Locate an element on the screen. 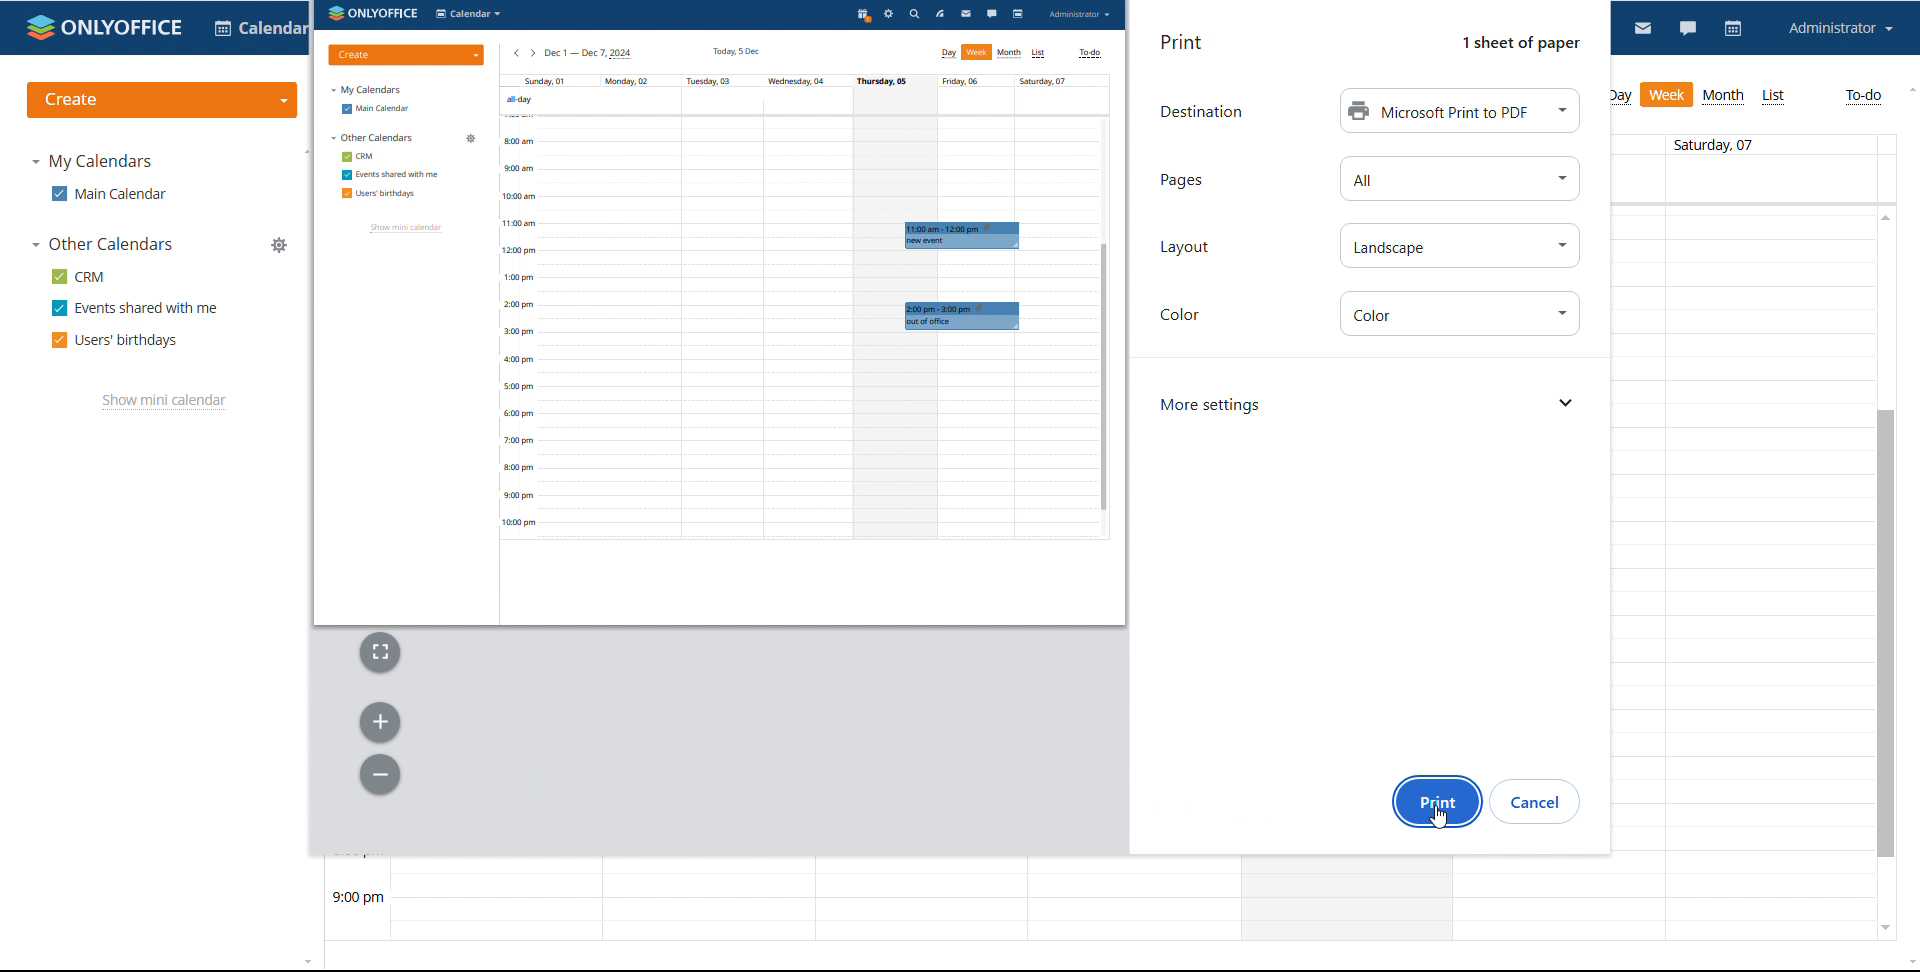 The image size is (1920, 972). to-do is located at coordinates (1864, 97).